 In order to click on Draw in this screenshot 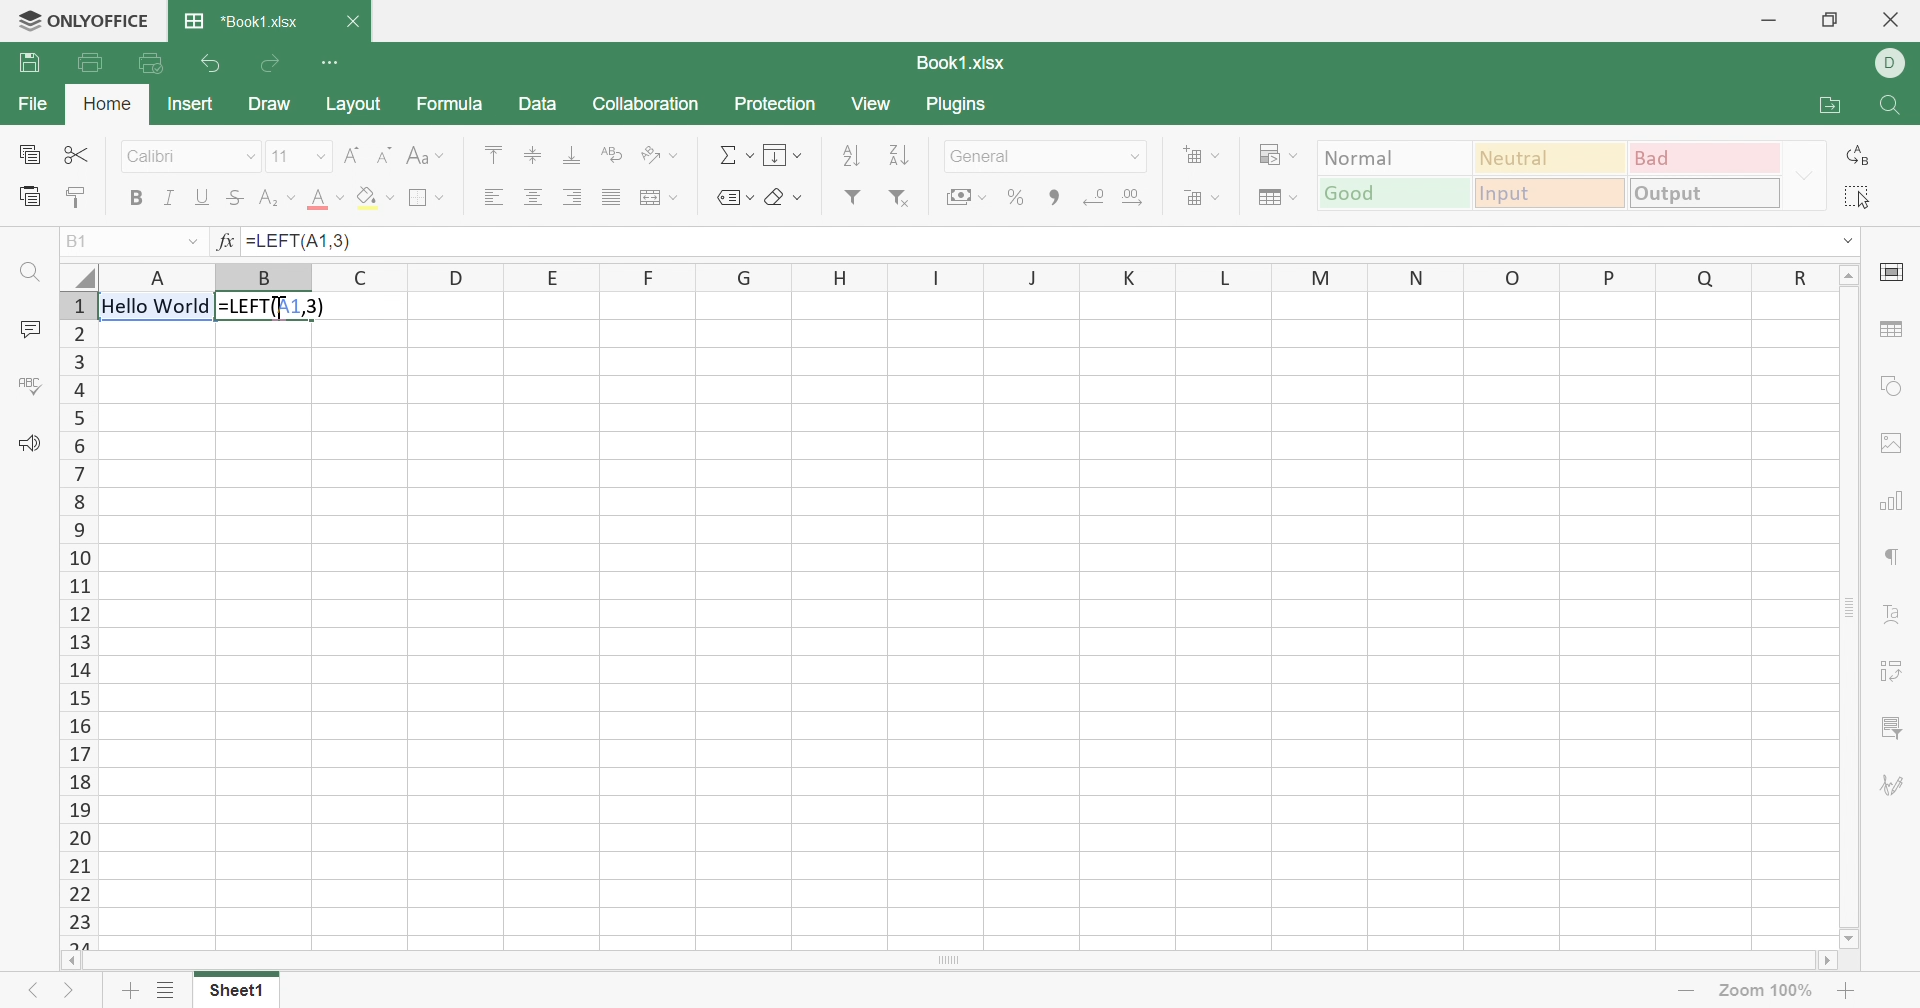, I will do `click(276, 104)`.